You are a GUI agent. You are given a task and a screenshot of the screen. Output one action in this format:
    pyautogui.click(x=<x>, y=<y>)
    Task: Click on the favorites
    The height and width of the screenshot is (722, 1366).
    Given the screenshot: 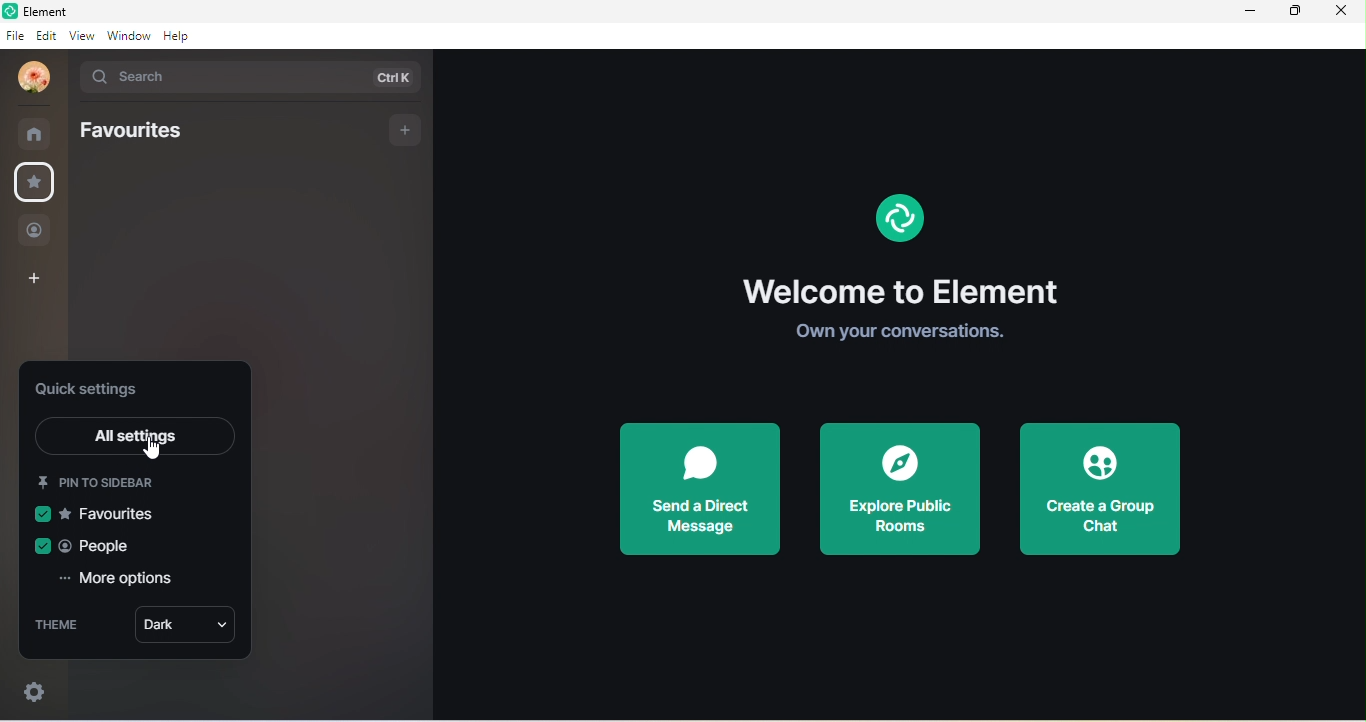 What is the action you would take?
    pyautogui.click(x=155, y=131)
    